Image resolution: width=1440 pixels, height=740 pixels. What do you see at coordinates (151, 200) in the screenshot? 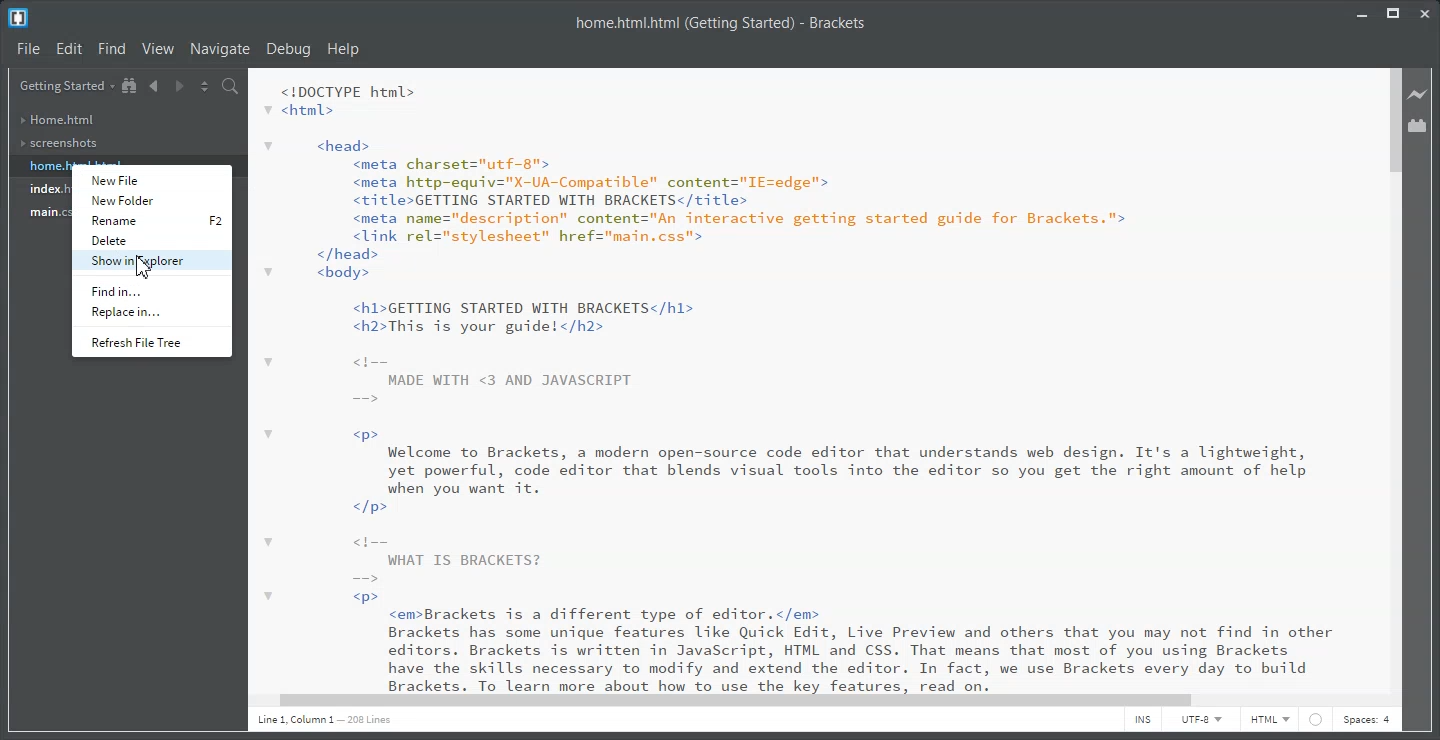
I see `New Folder` at bounding box center [151, 200].